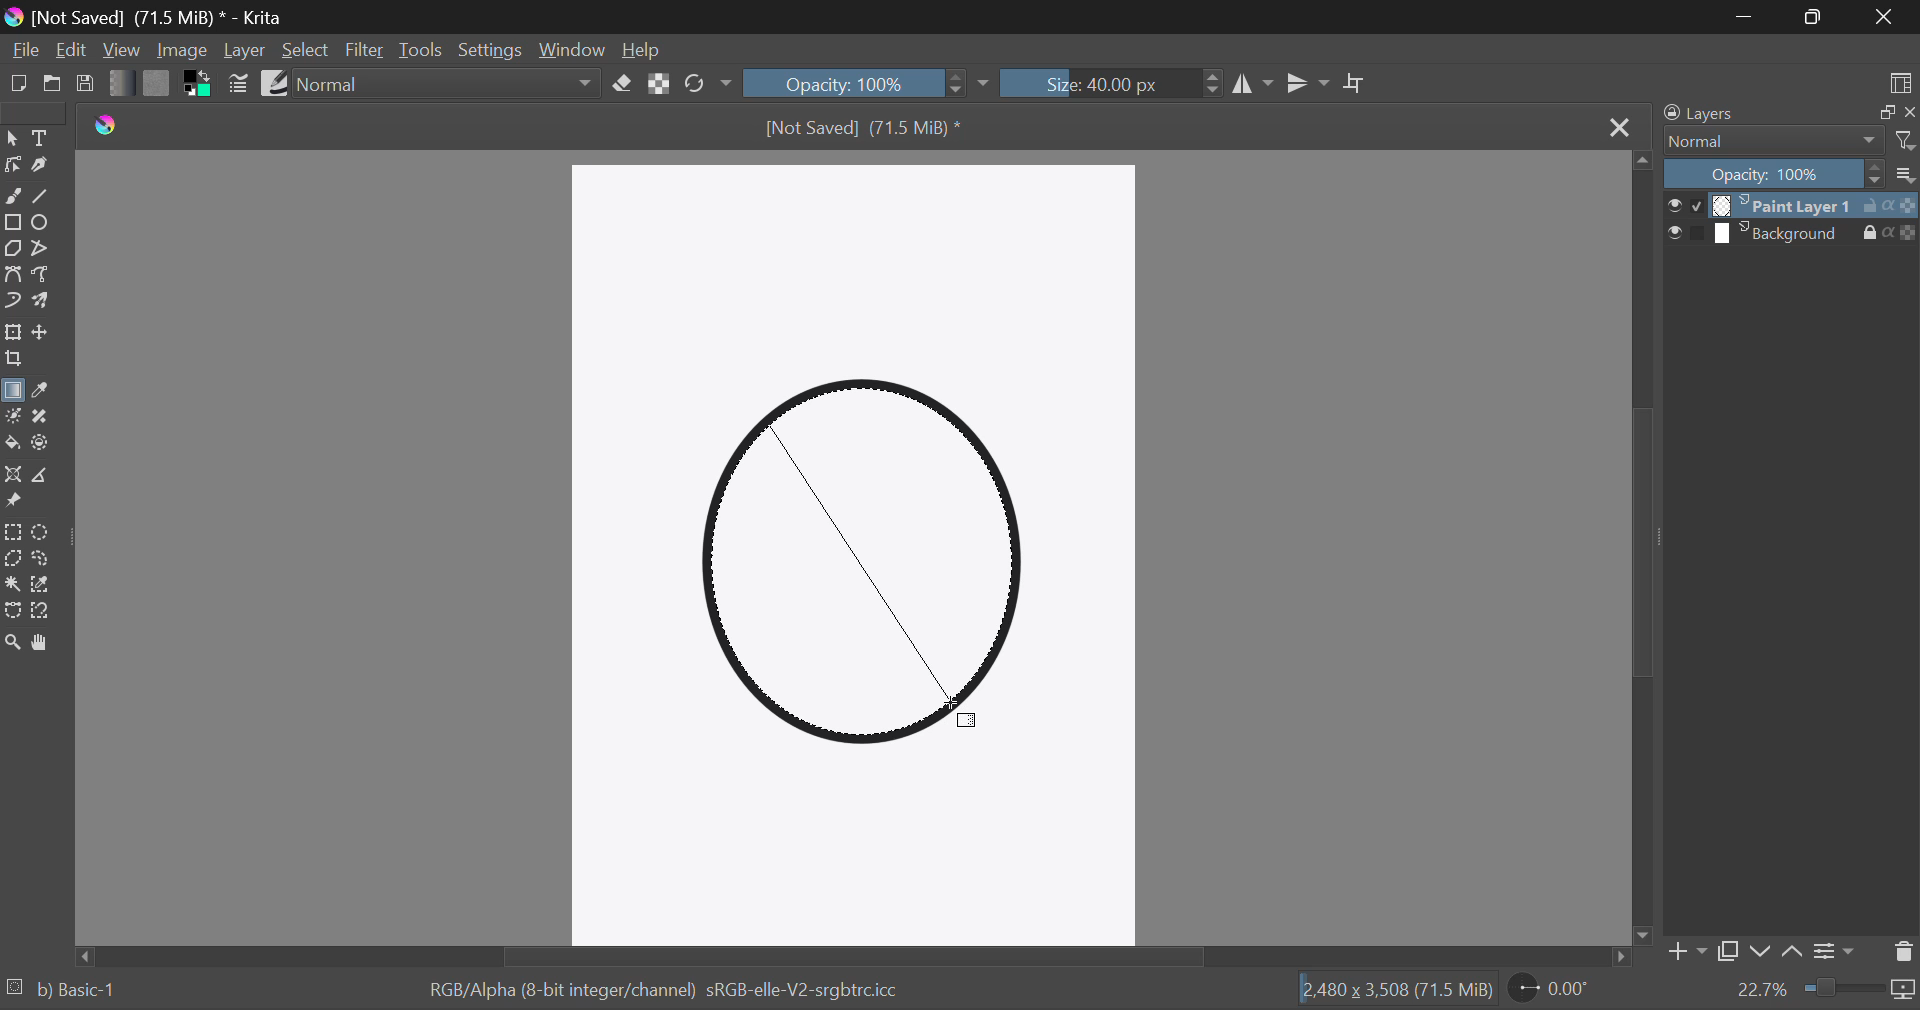 This screenshot has width=1920, height=1010. Describe the element at coordinates (1771, 175) in the screenshot. I see `Opacity` at that location.